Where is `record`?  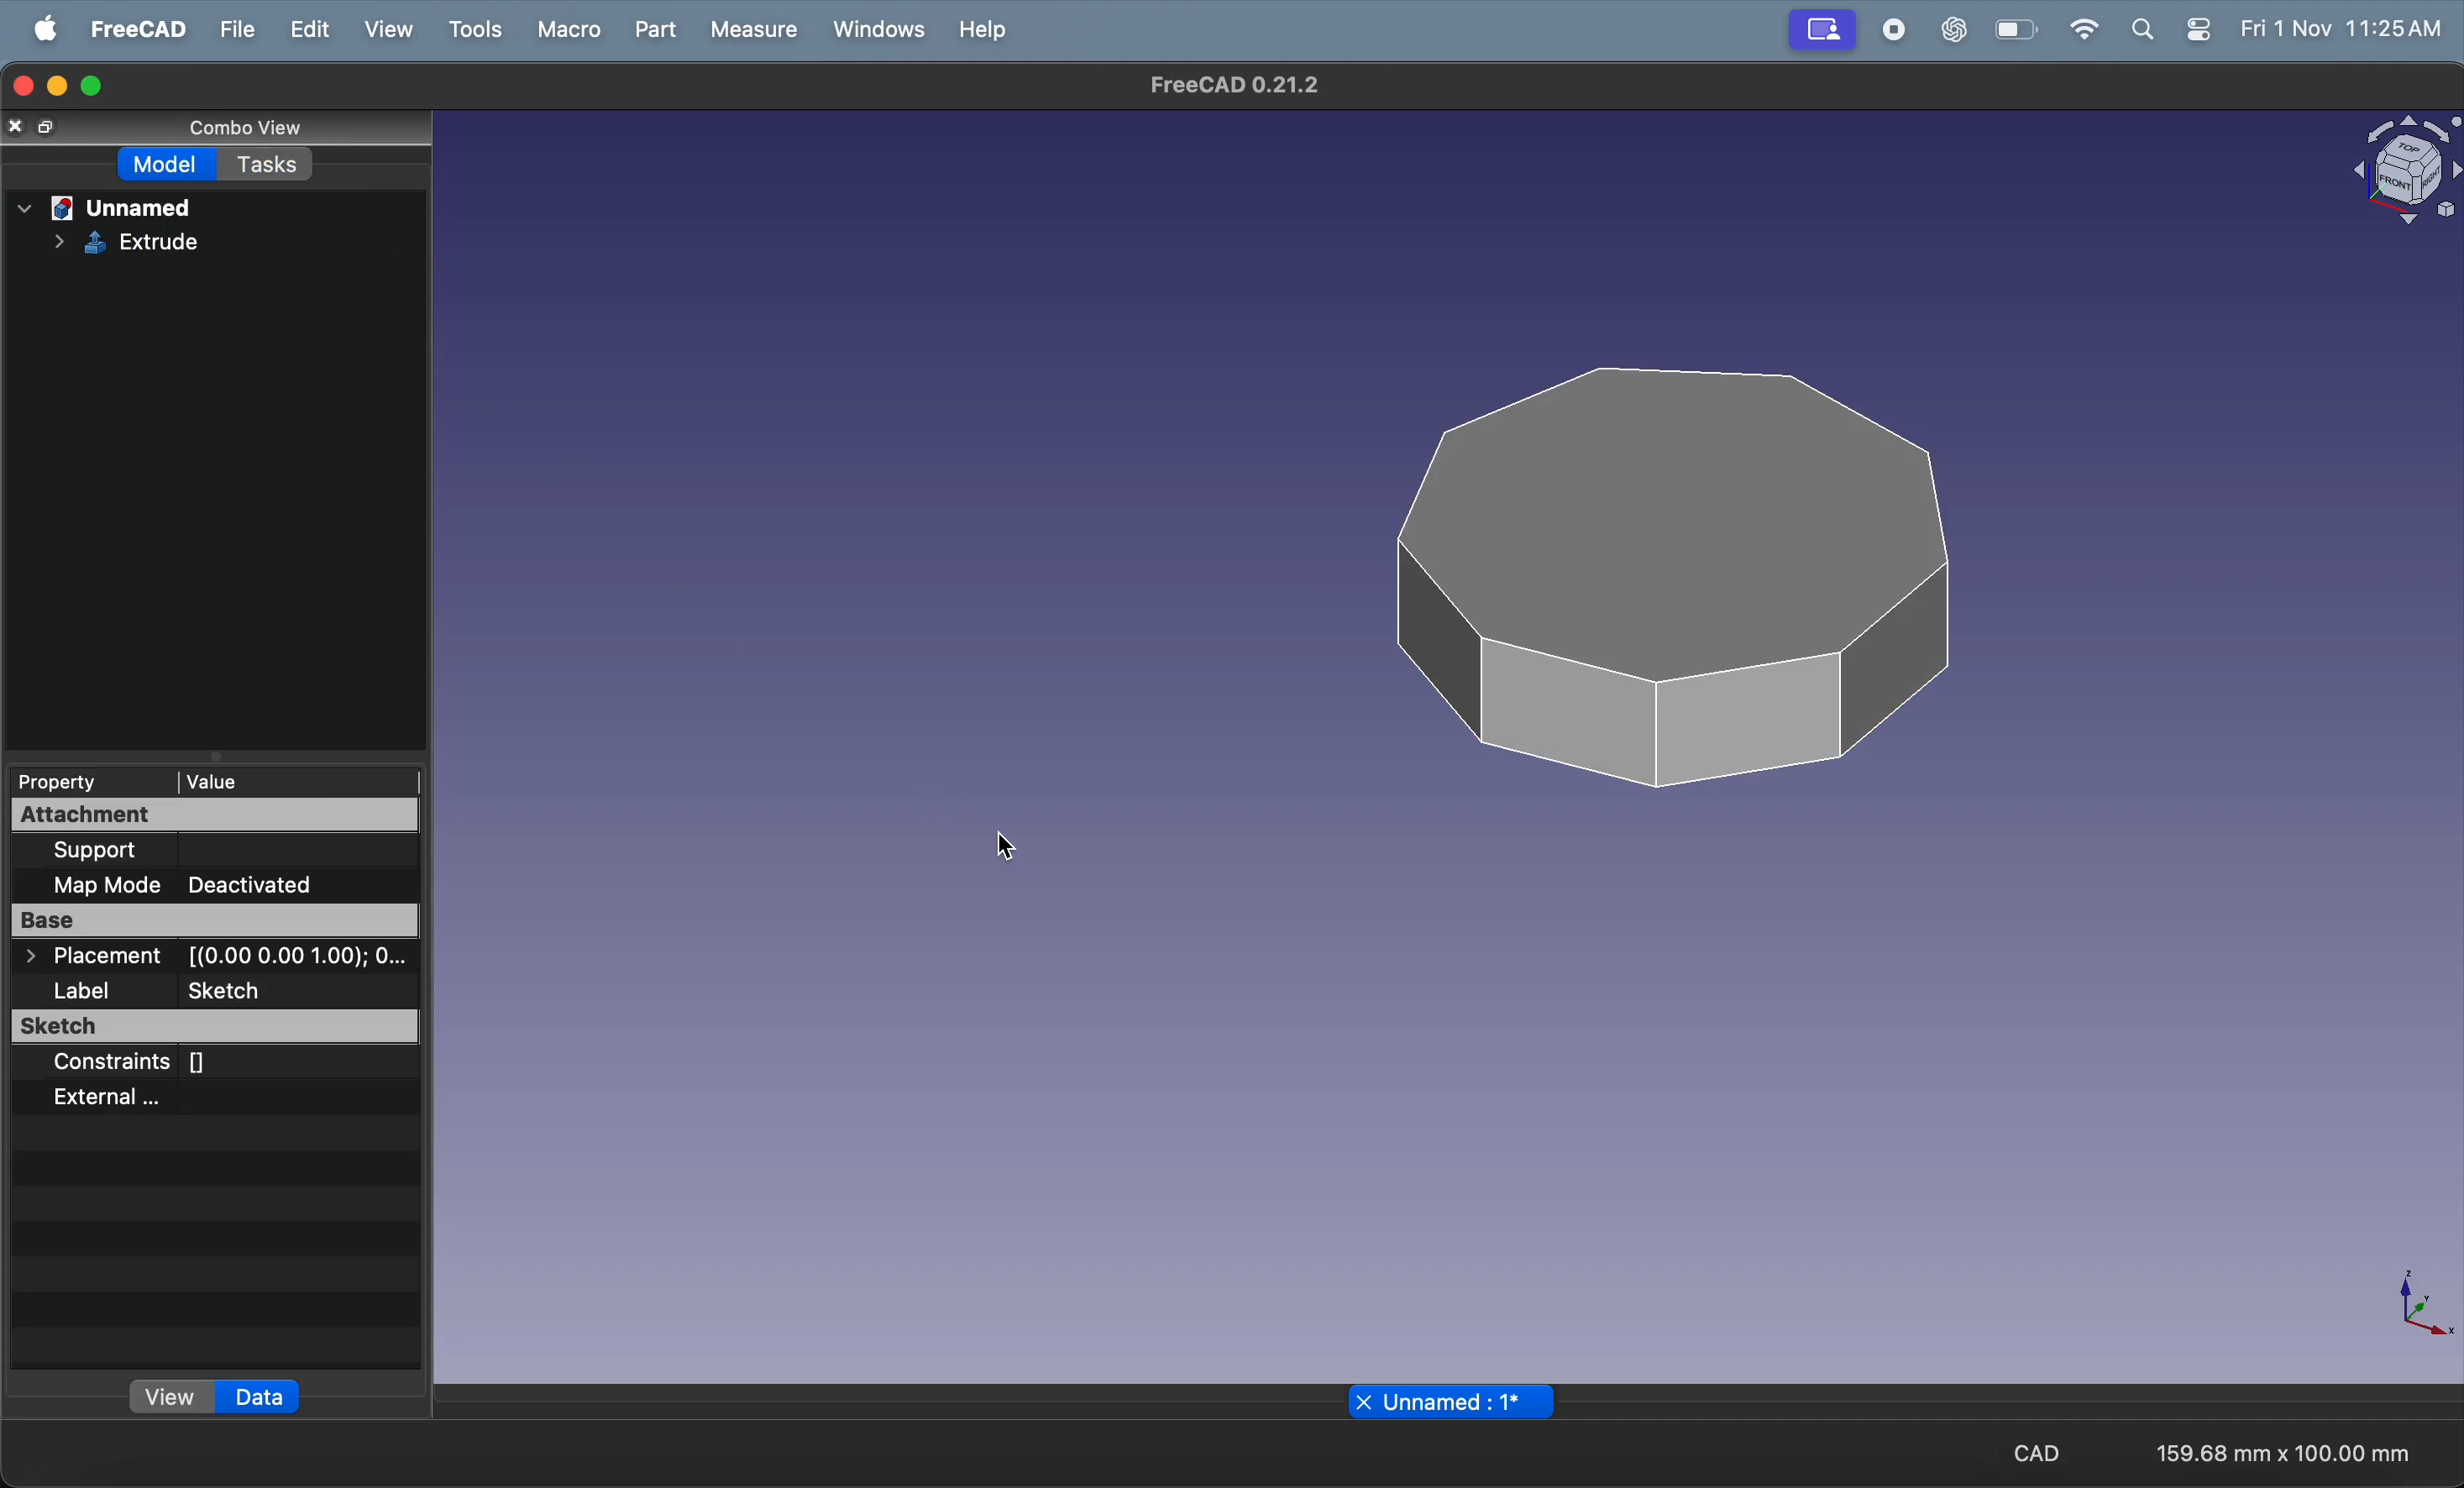 record is located at coordinates (1885, 30).